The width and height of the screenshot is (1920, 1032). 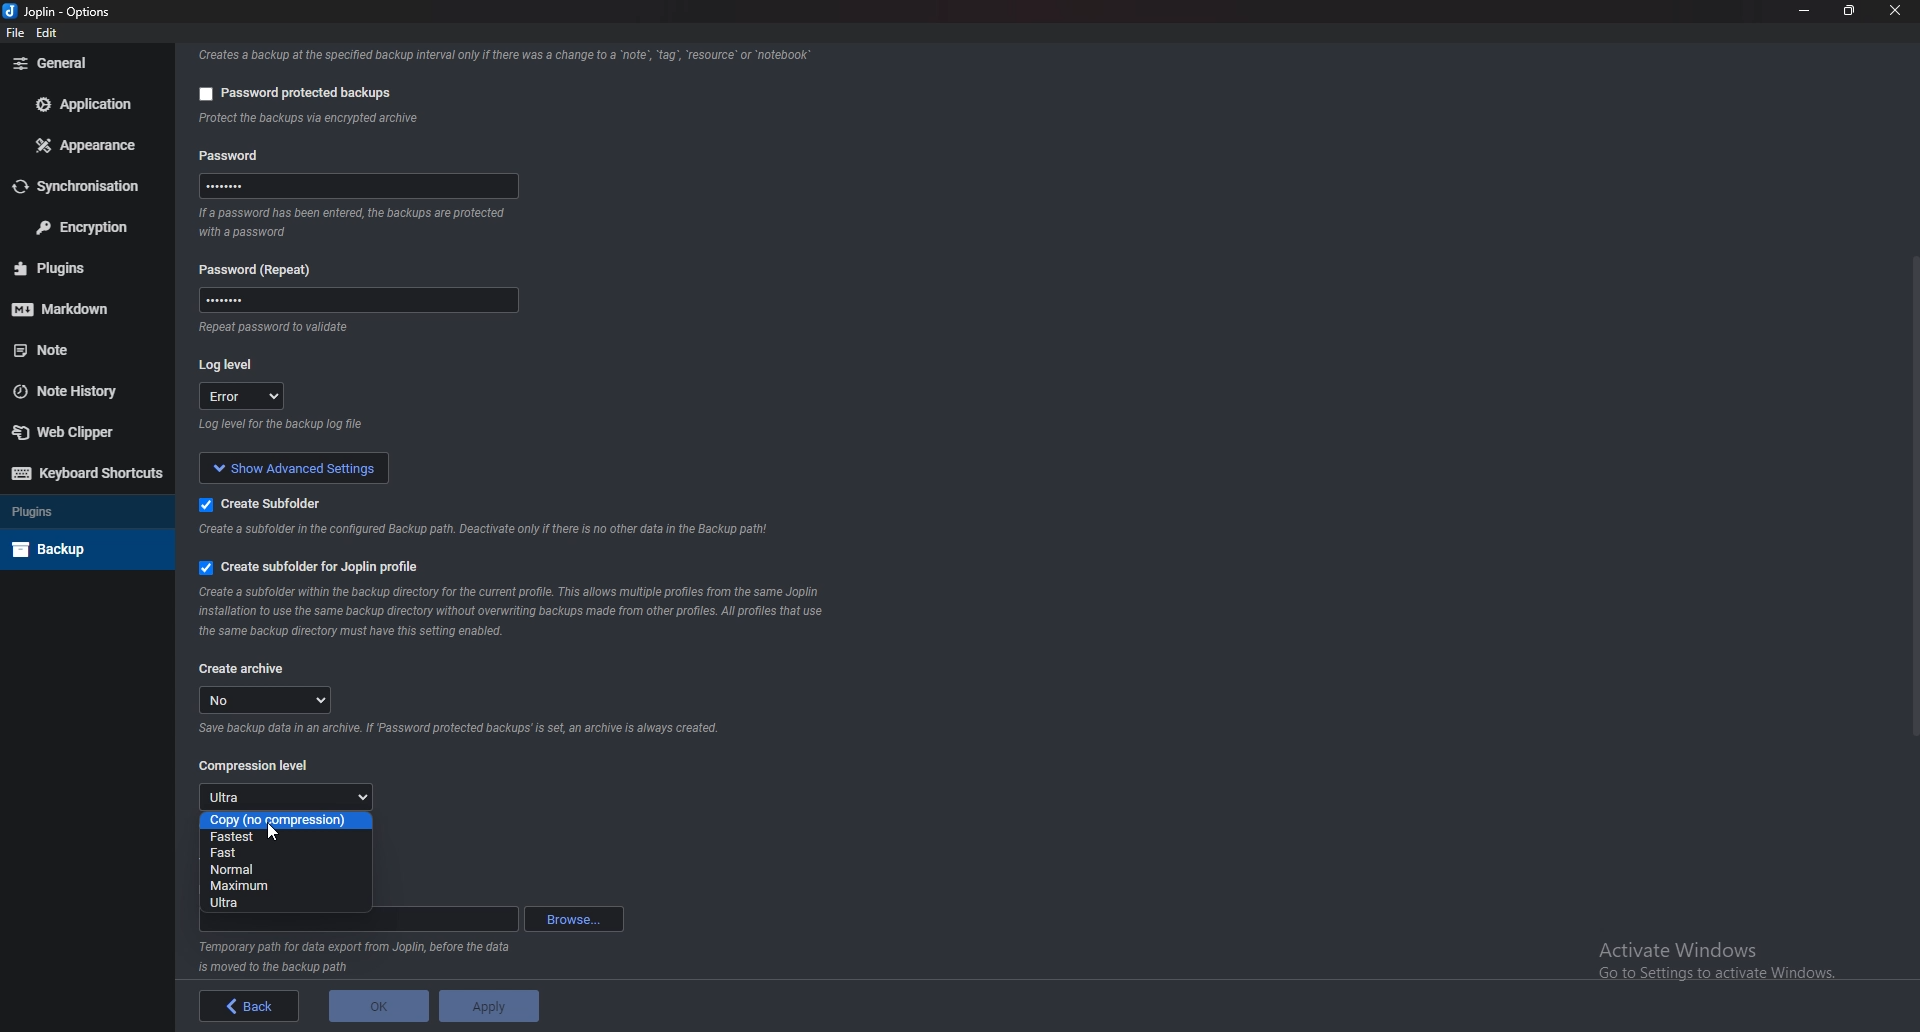 I want to click on Resize, so click(x=1851, y=10).